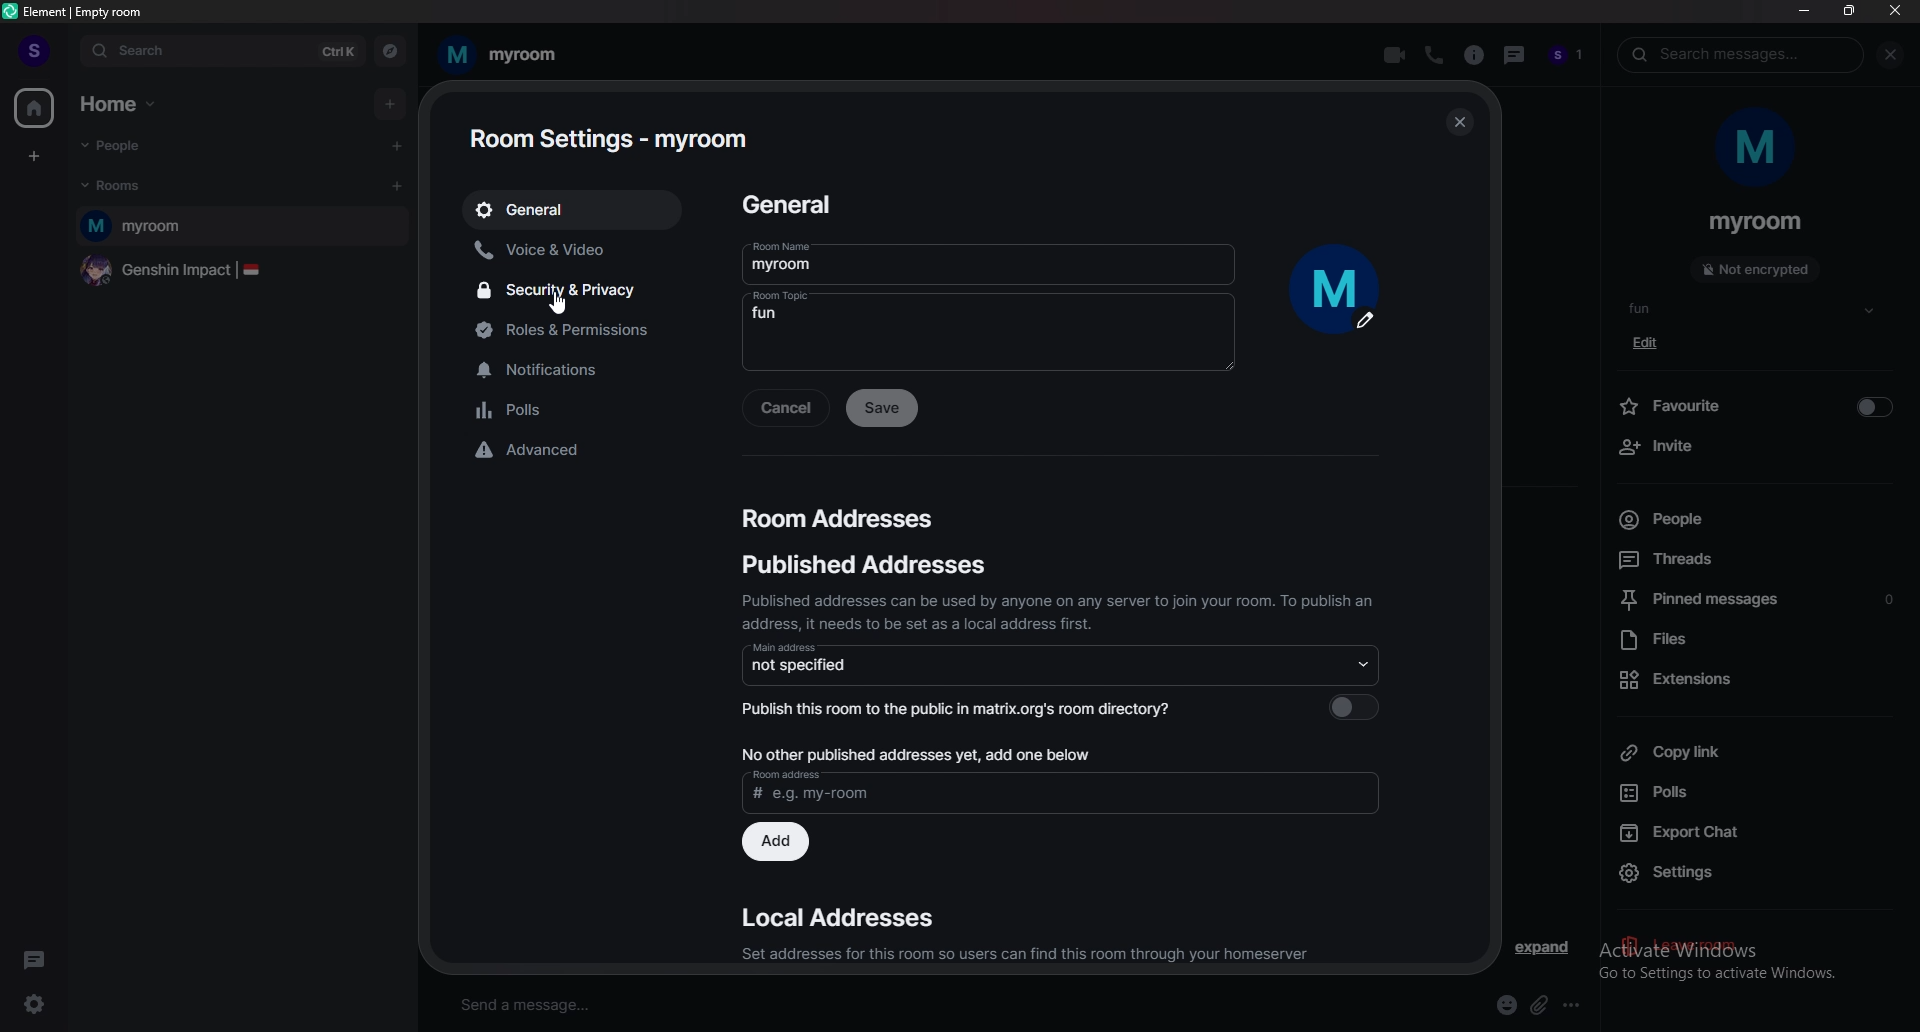 The width and height of the screenshot is (1920, 1032). What do you see at coordinates (1759, 448) in the screenshot?
I see `invite` at bounding box center [1759, 448].